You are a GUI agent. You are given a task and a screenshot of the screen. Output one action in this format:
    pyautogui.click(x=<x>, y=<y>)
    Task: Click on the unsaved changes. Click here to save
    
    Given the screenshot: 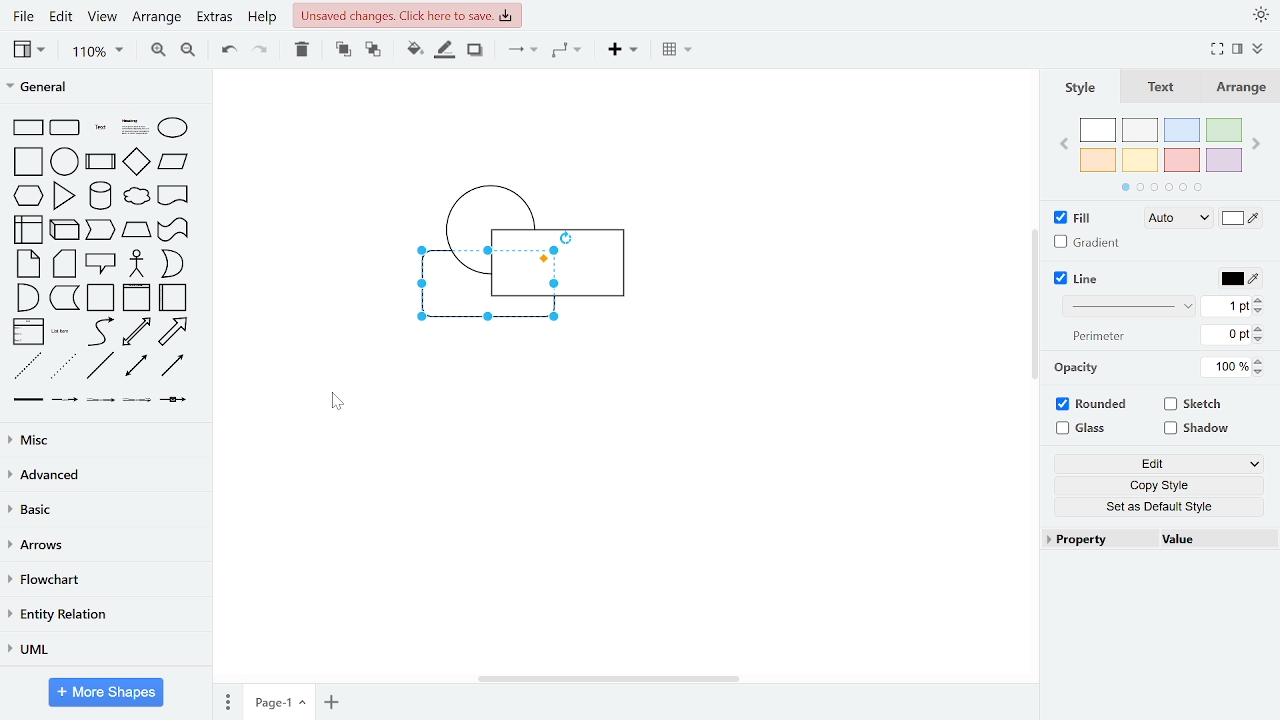 What is the action you would take?
    pyautogui.click(x=407, y=17)
    